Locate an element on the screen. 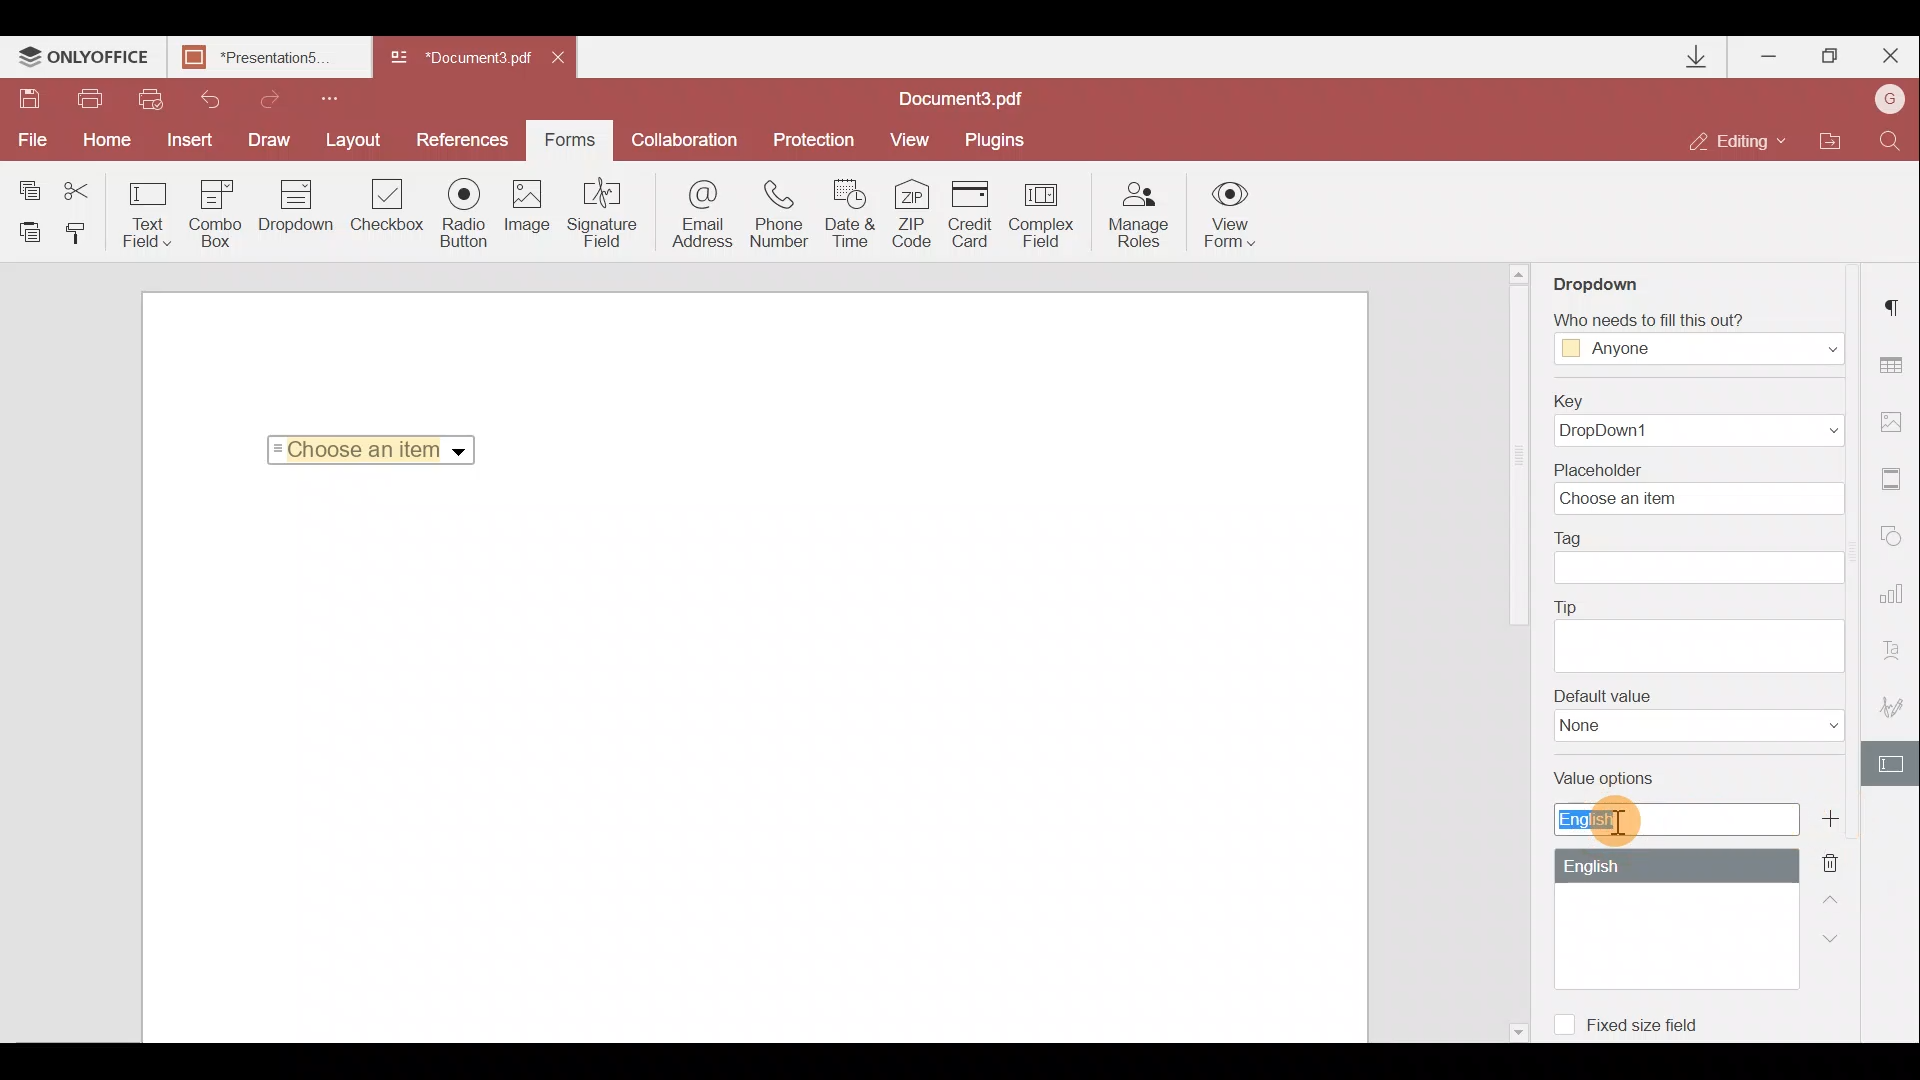 This screenshot has width=1920, height=1080. Undo is located at coordinates (202, 96).